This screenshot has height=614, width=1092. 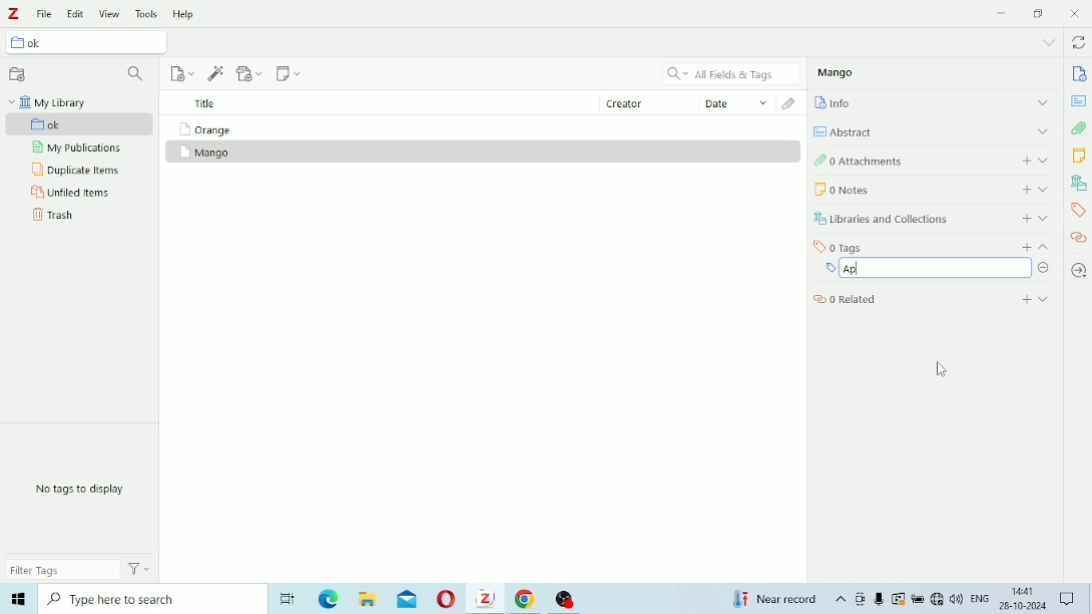 What do you see at coordinates (1039, 15) in the screenshot?
I see `Restore down` at bounding box center [1039, 15].